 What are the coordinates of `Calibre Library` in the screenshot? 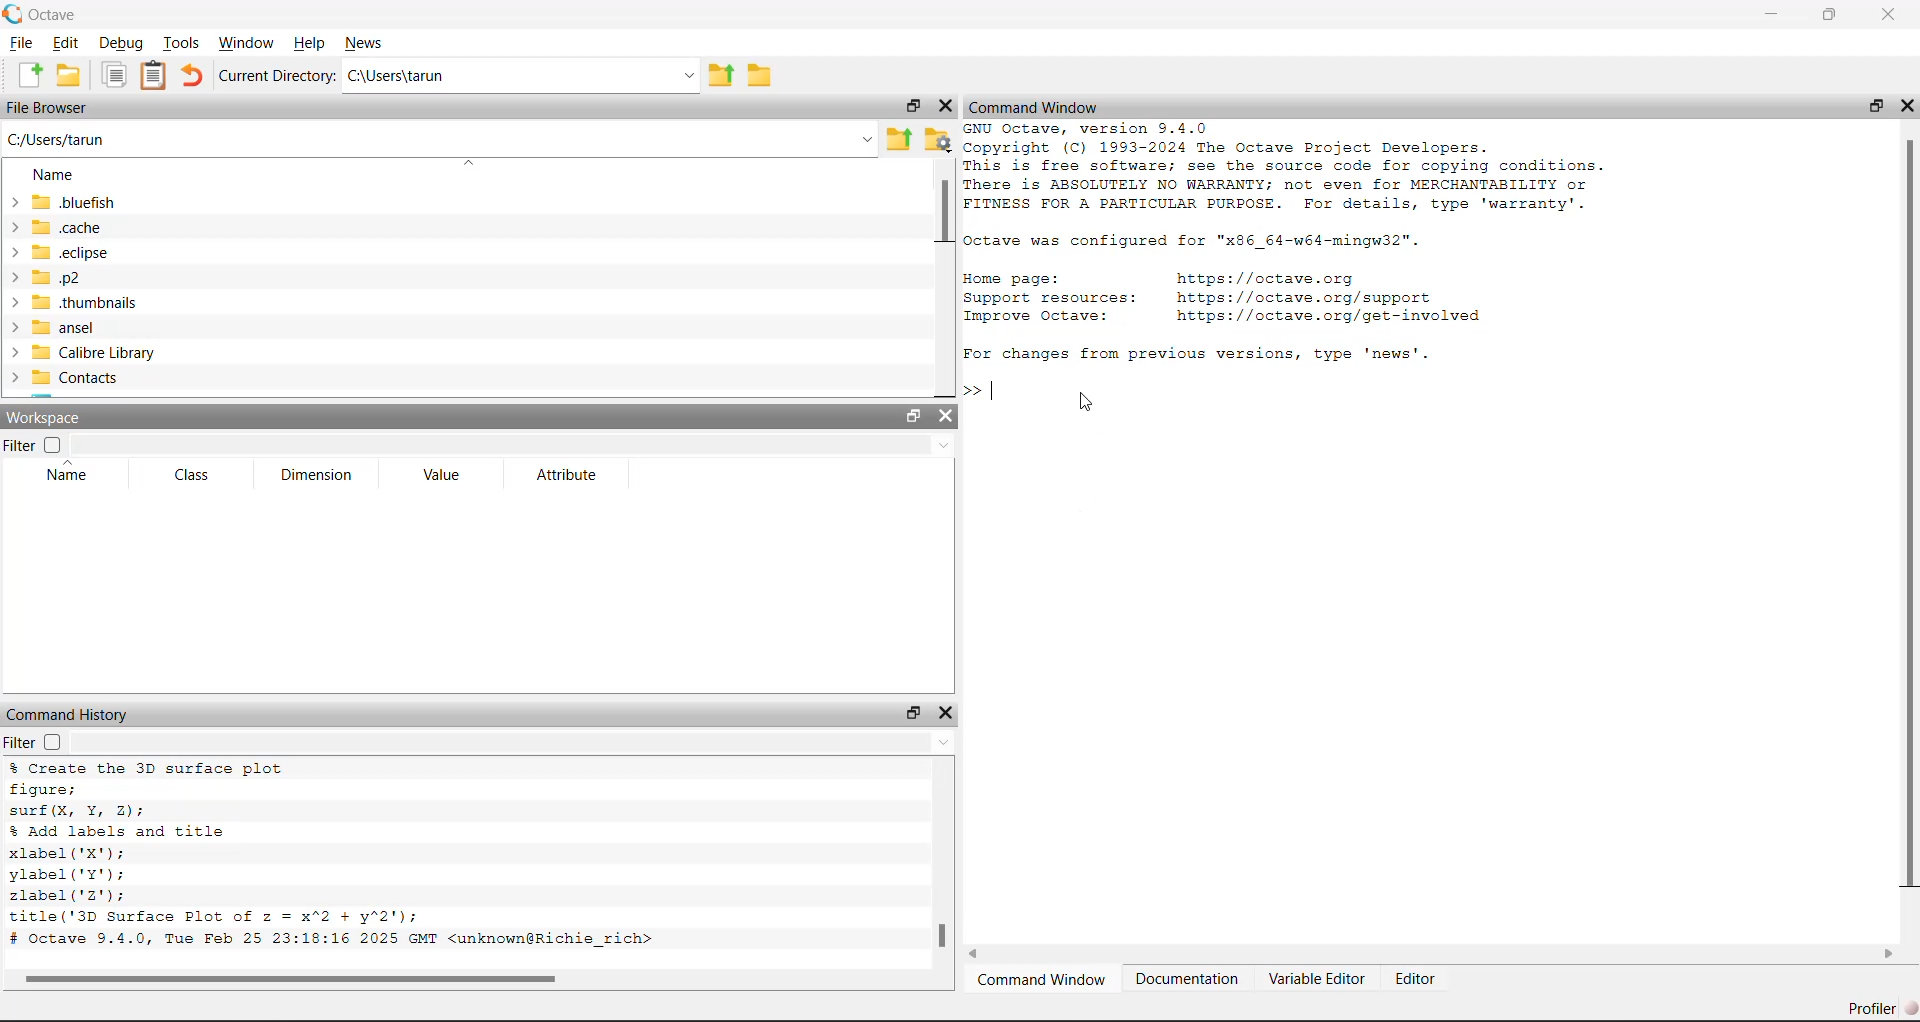 It's located at (80, 353).